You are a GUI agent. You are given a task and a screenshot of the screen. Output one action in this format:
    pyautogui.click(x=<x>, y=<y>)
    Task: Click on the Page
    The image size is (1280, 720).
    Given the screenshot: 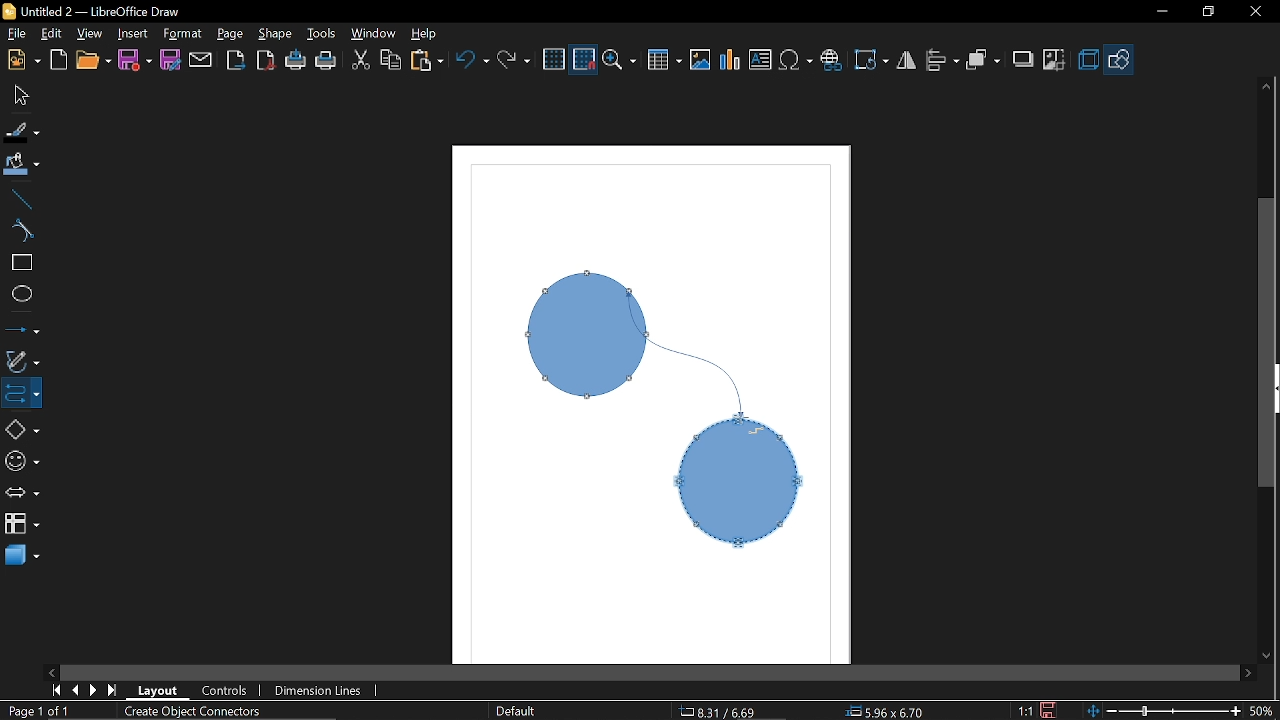 What is the action you would take?
    pyautogui.click(x=232, y=35)
    